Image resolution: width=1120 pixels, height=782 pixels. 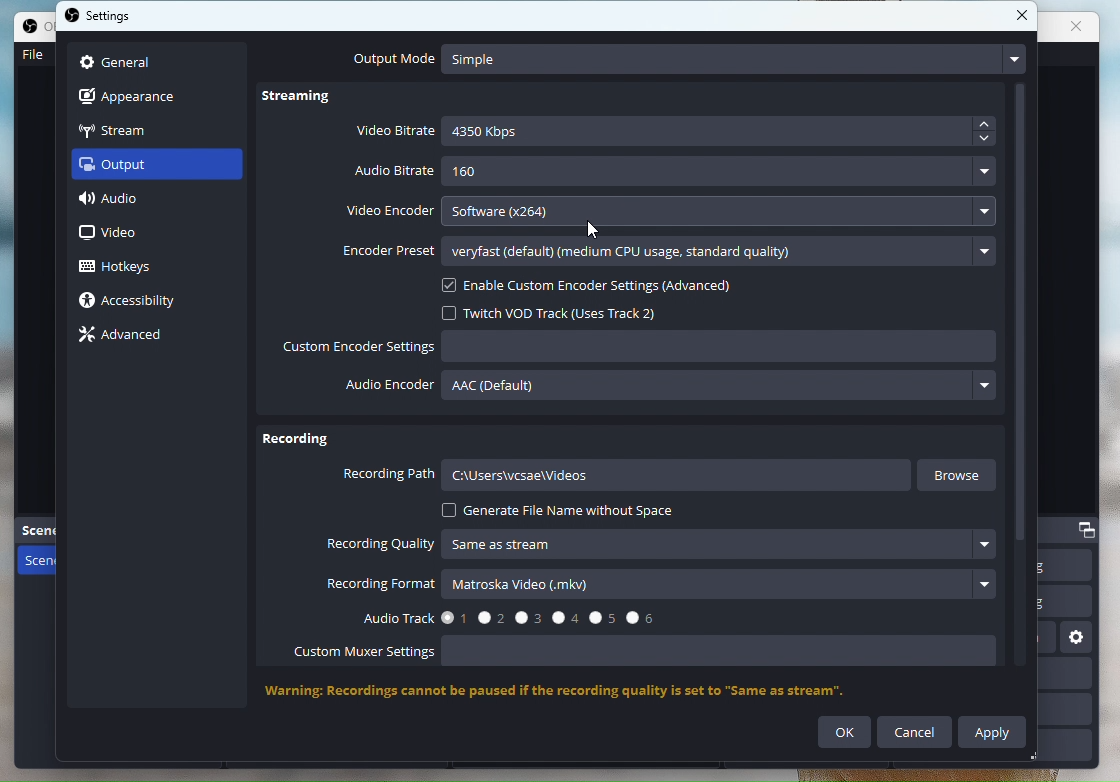 I want to click on Streaming, so click(x=308, y=100).